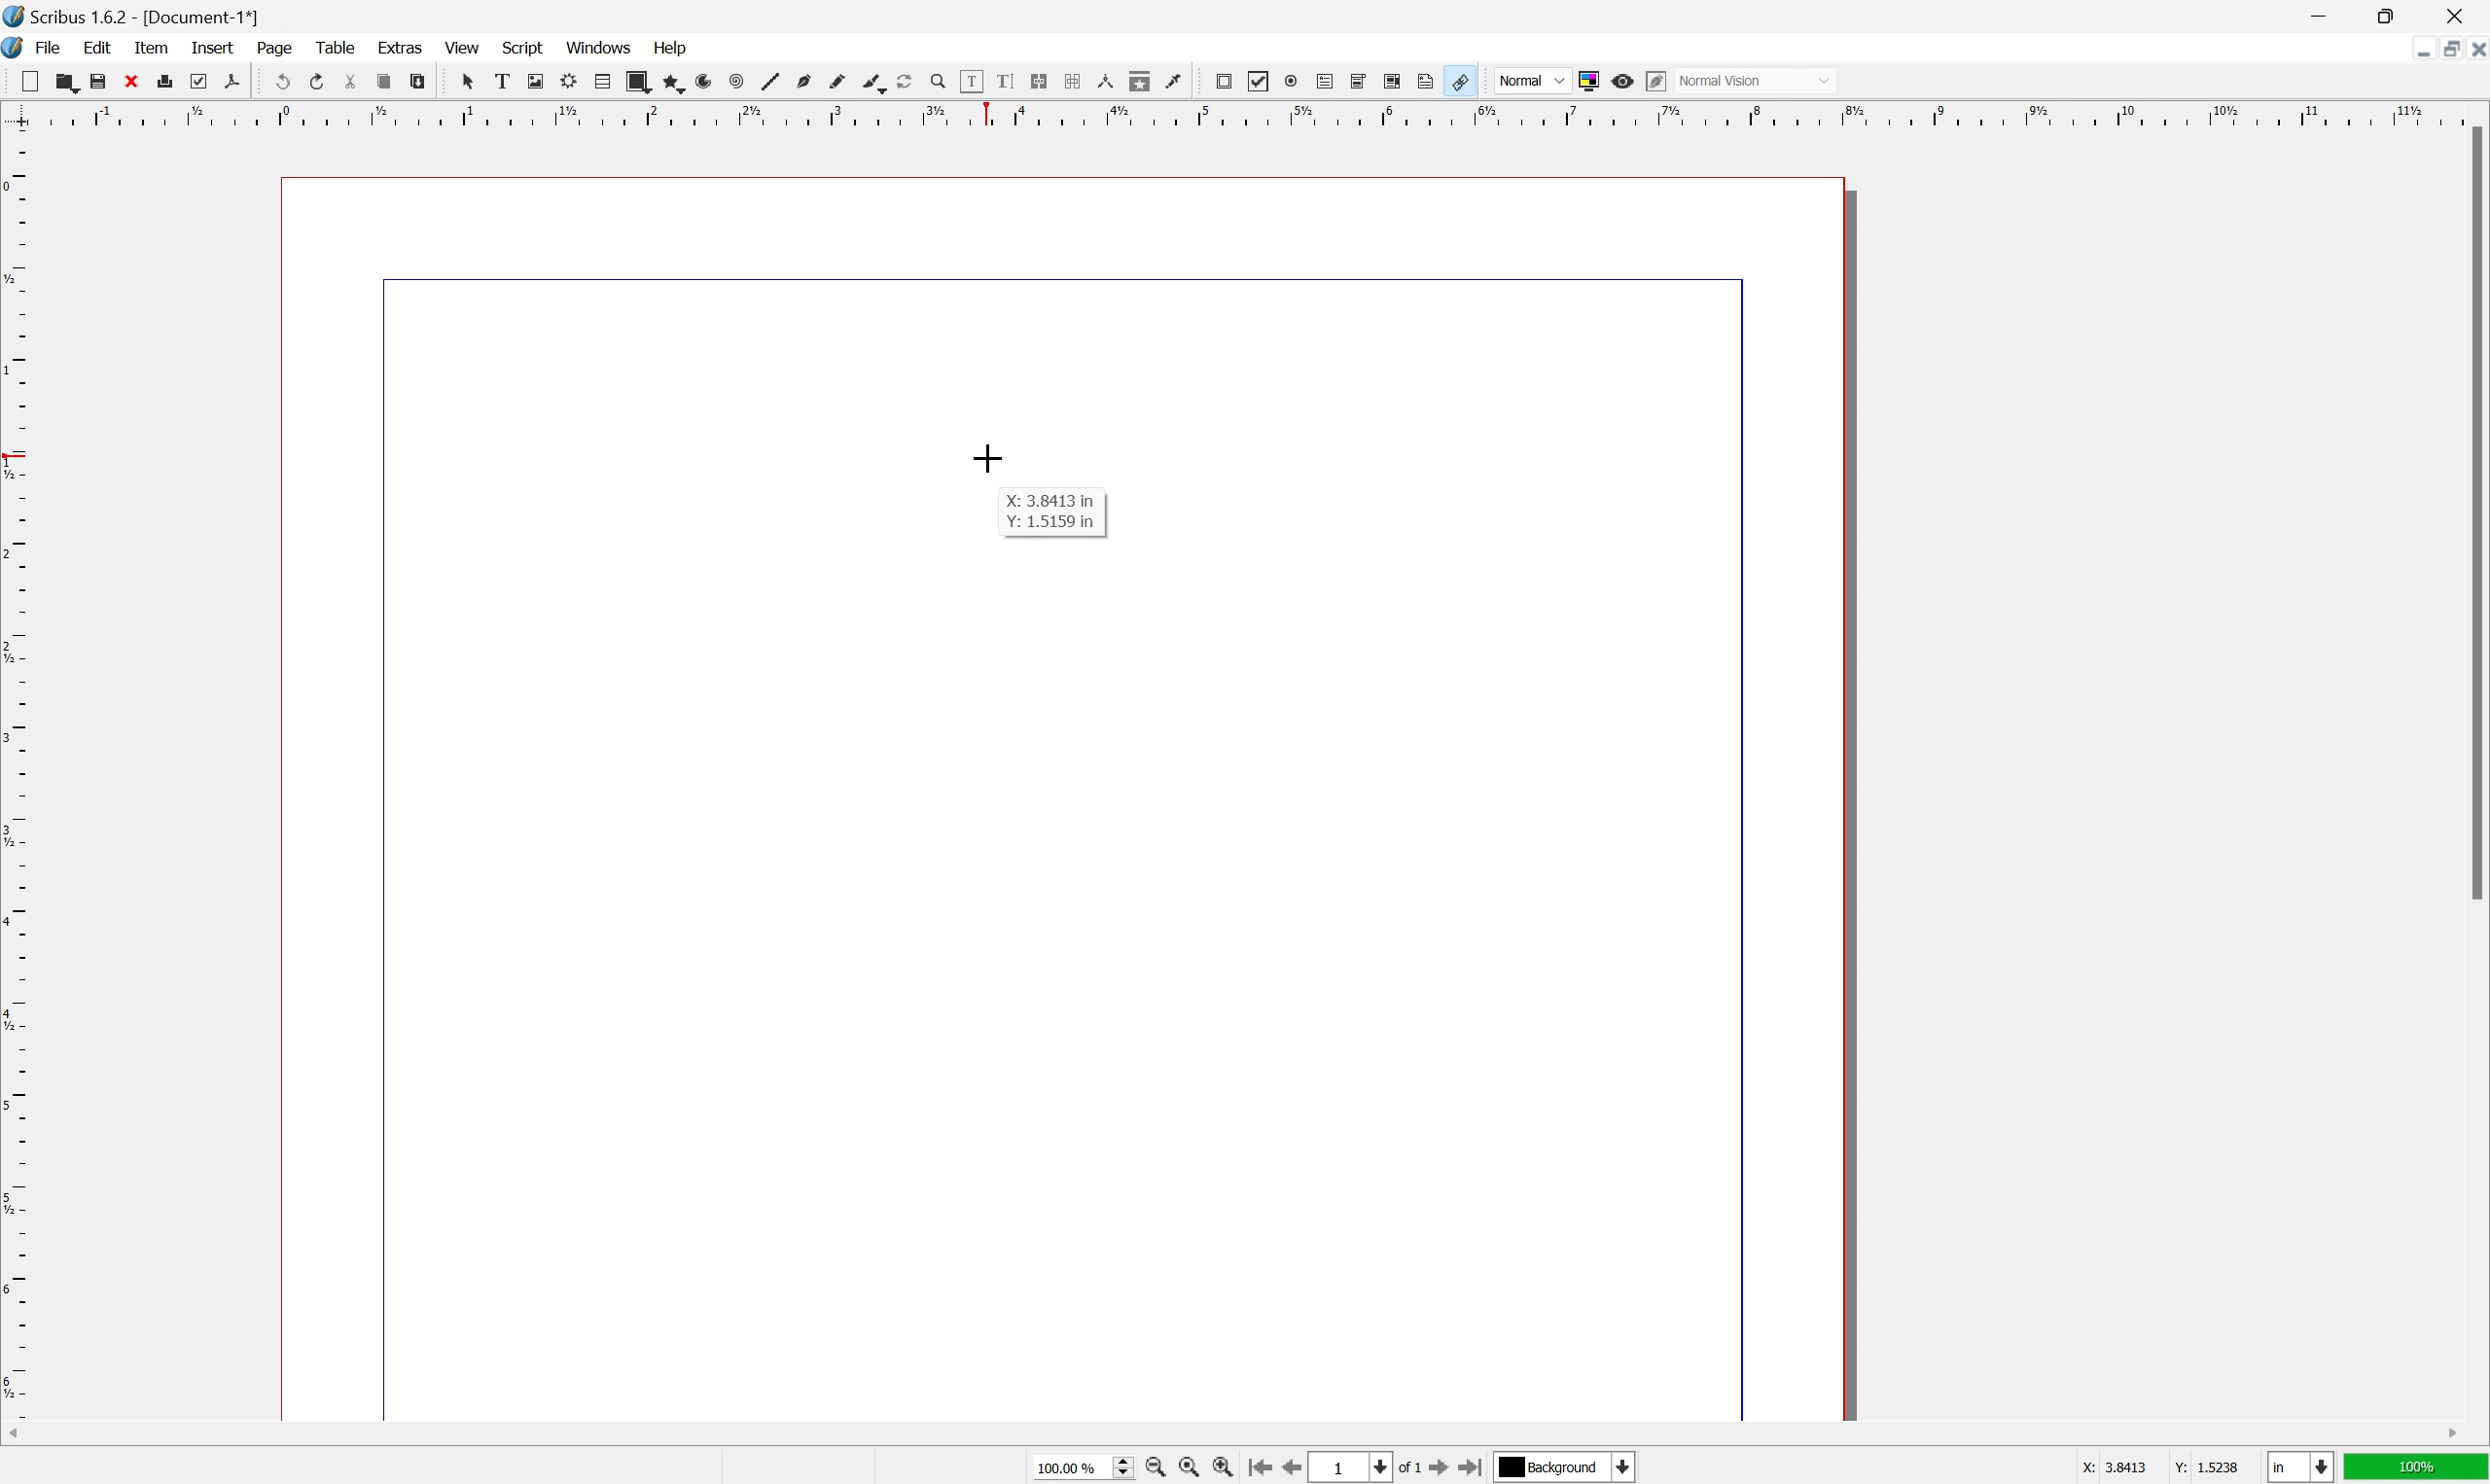 This screenshot has width=2490, height=1484. Describe the element at coordinates (1474, 1466) in the screenshot. I see `go to last page` at that location.